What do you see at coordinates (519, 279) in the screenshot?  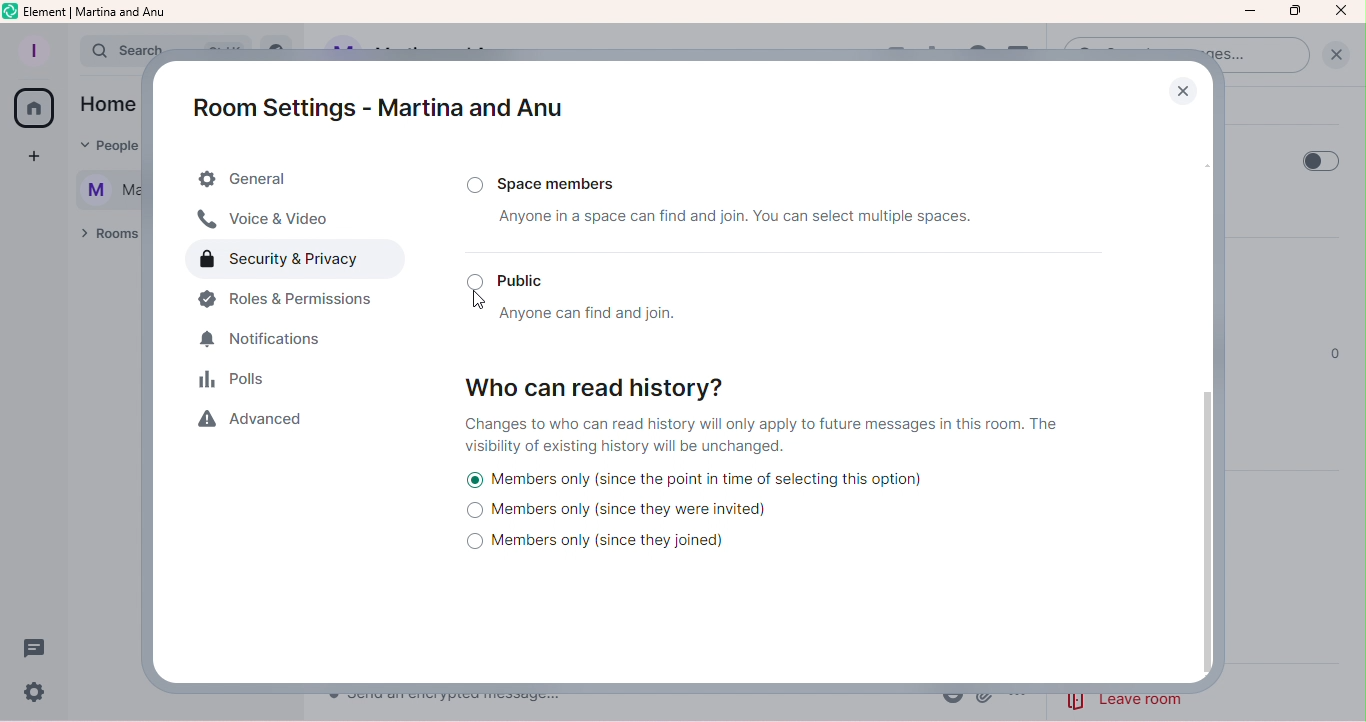 I see `Public` at bounding box center [519, 279].